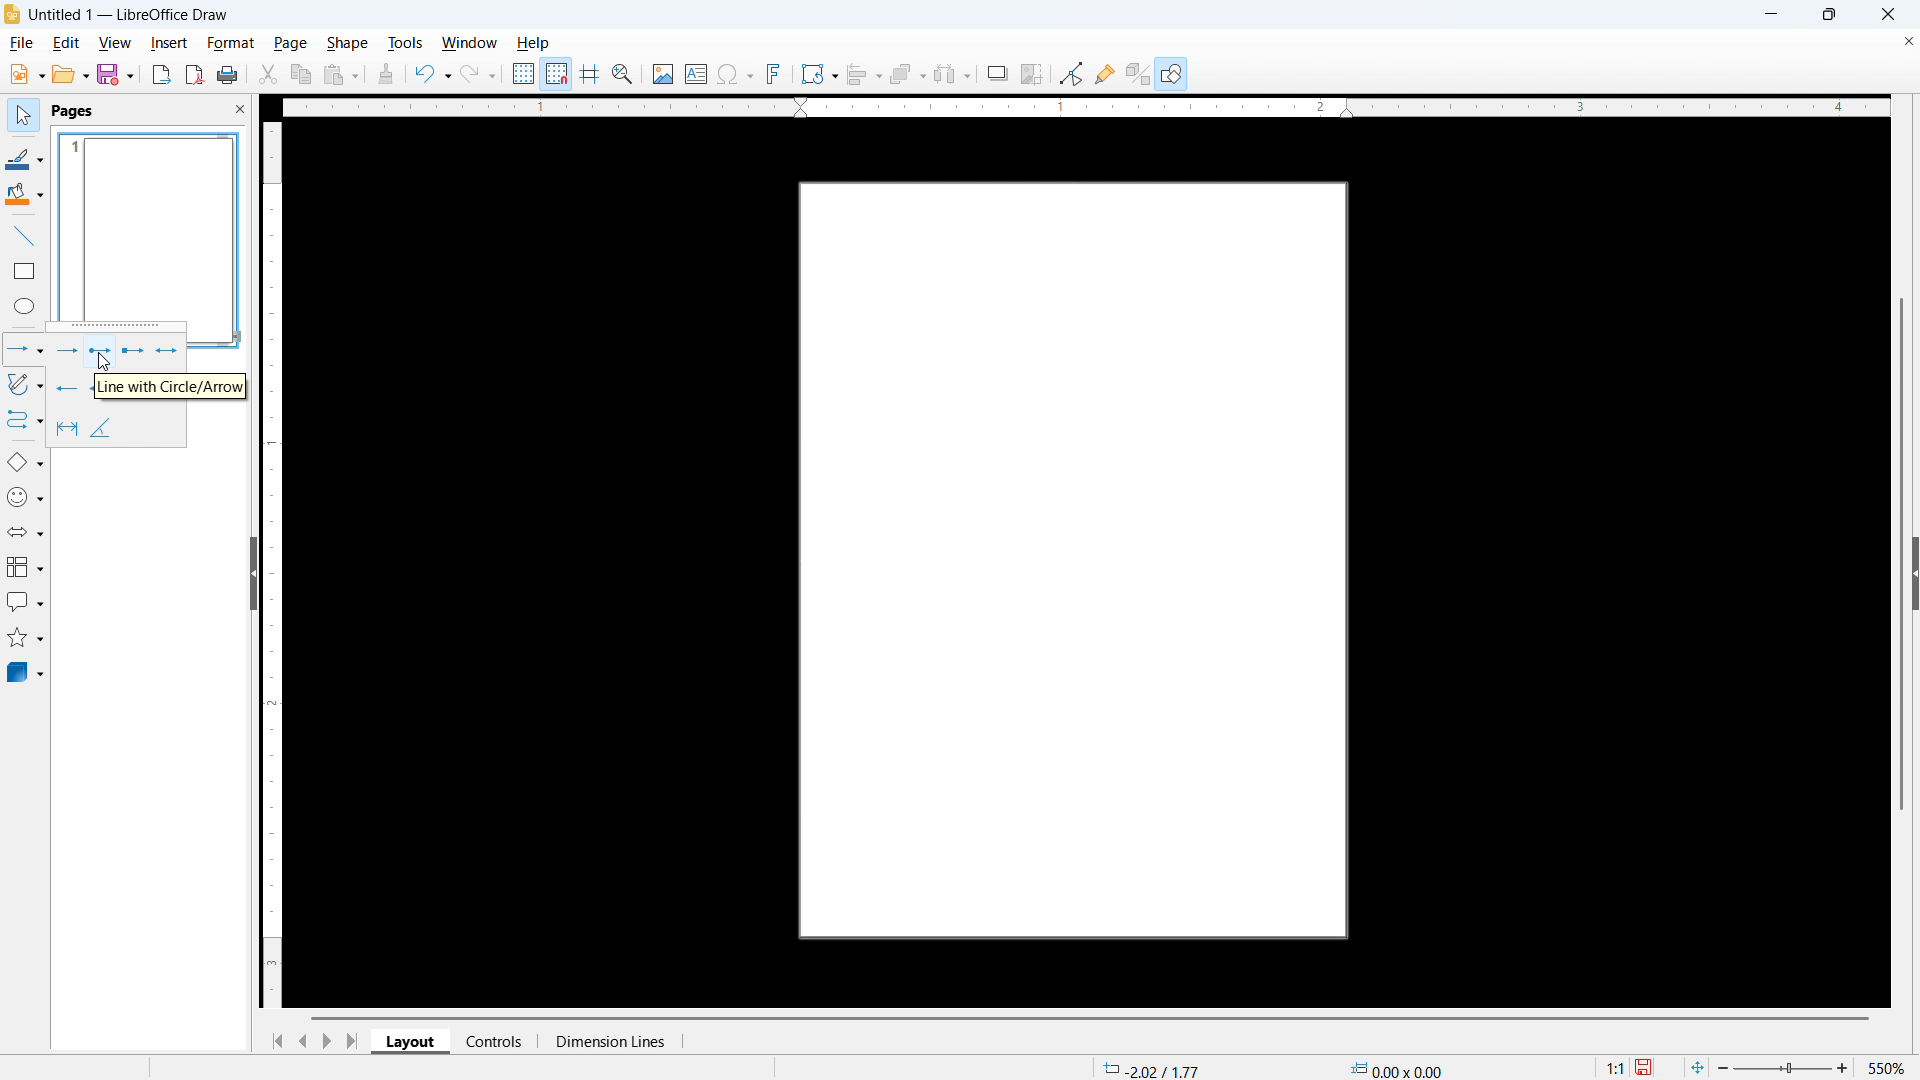 Image resolution: width=1920 pixels, height=1080 pixels. I want to click on Horizontal ruler , so click(1085, 107).